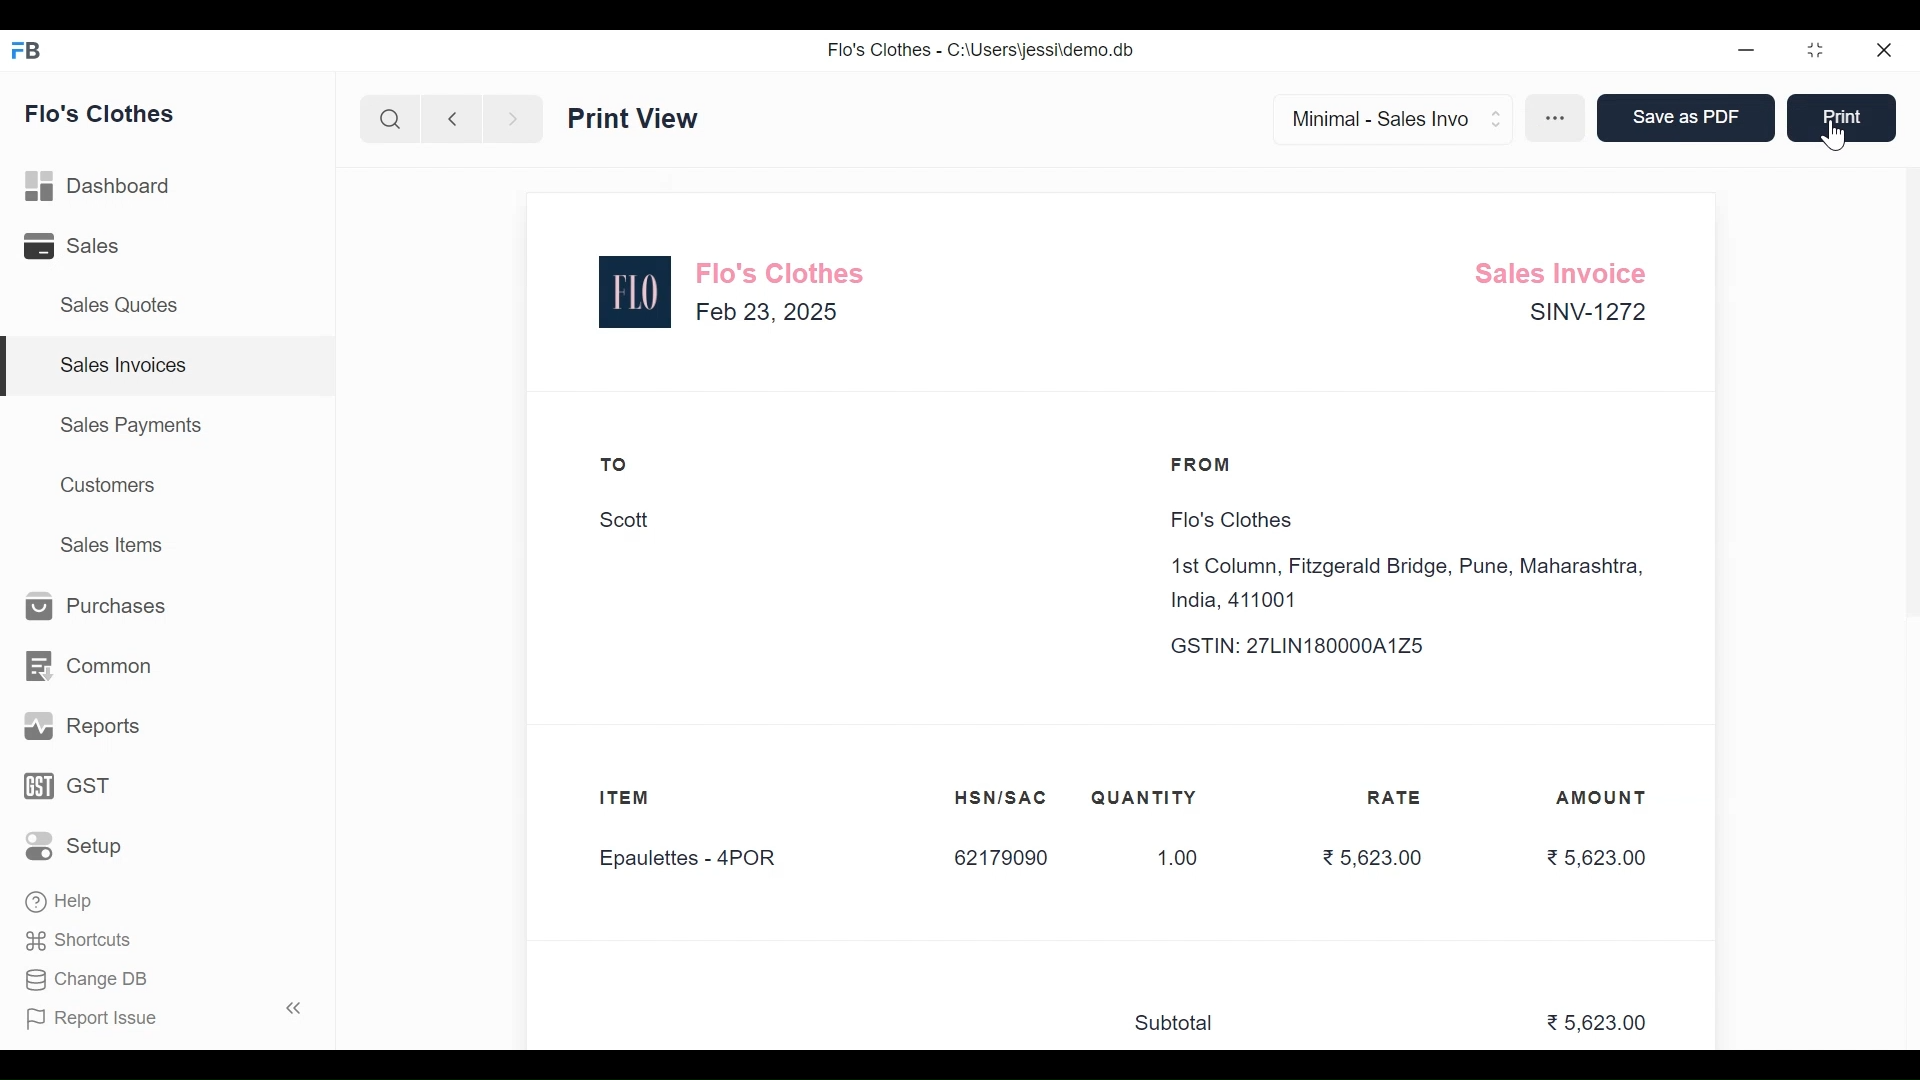 This screenshot has width=1920, height=1080. Describe the element at coordinates (981, 48) in the screenshot. I see `Flo's Clothes - C:\Users\jessi\demo.db` at that location.